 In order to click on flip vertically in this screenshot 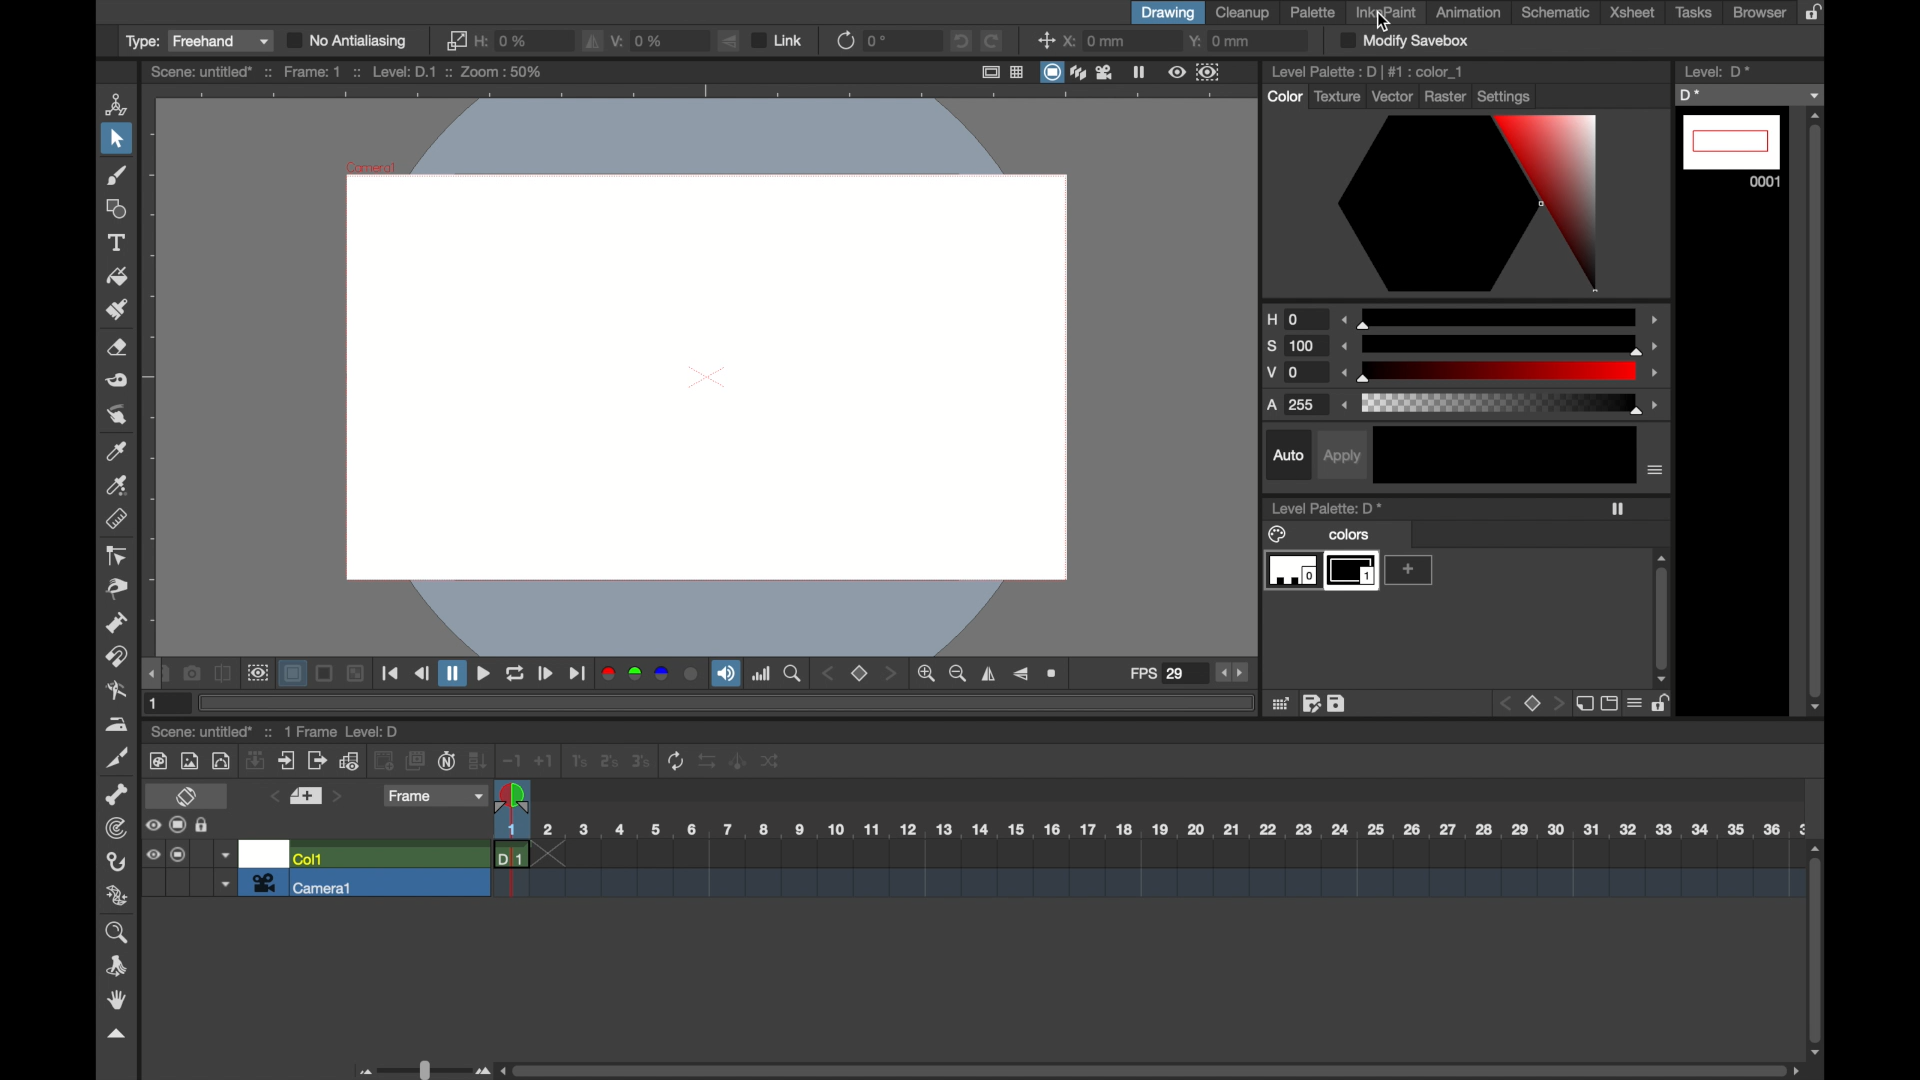, I will do `click(1021, 675)`.